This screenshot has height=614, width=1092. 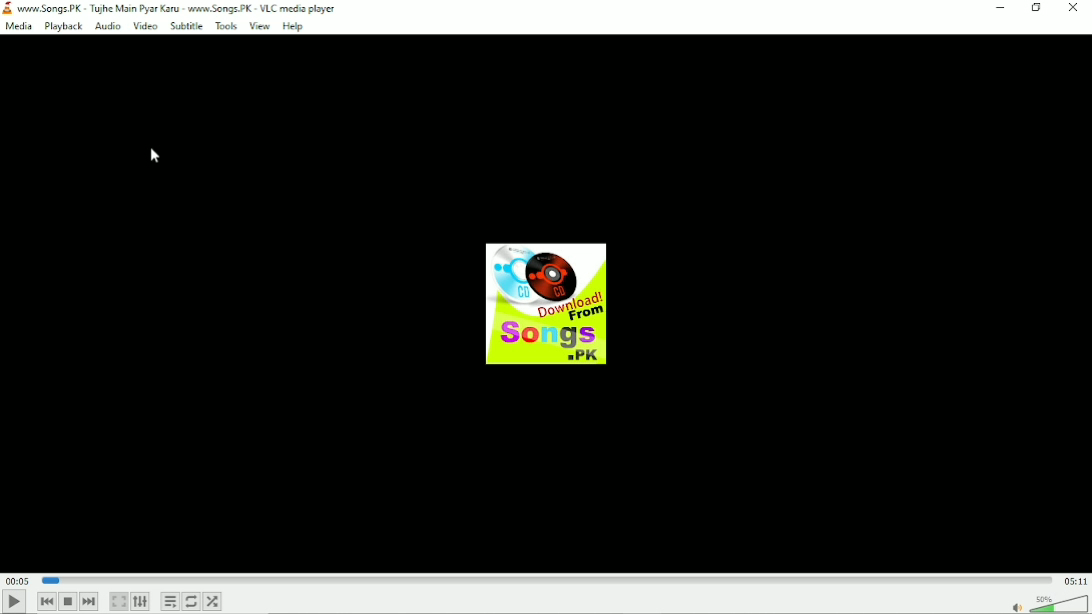 What do you see at coordinates (119, 602) in the screenshot?
I see `Toggle video in fullscreen` at bounding box center [119, 602].